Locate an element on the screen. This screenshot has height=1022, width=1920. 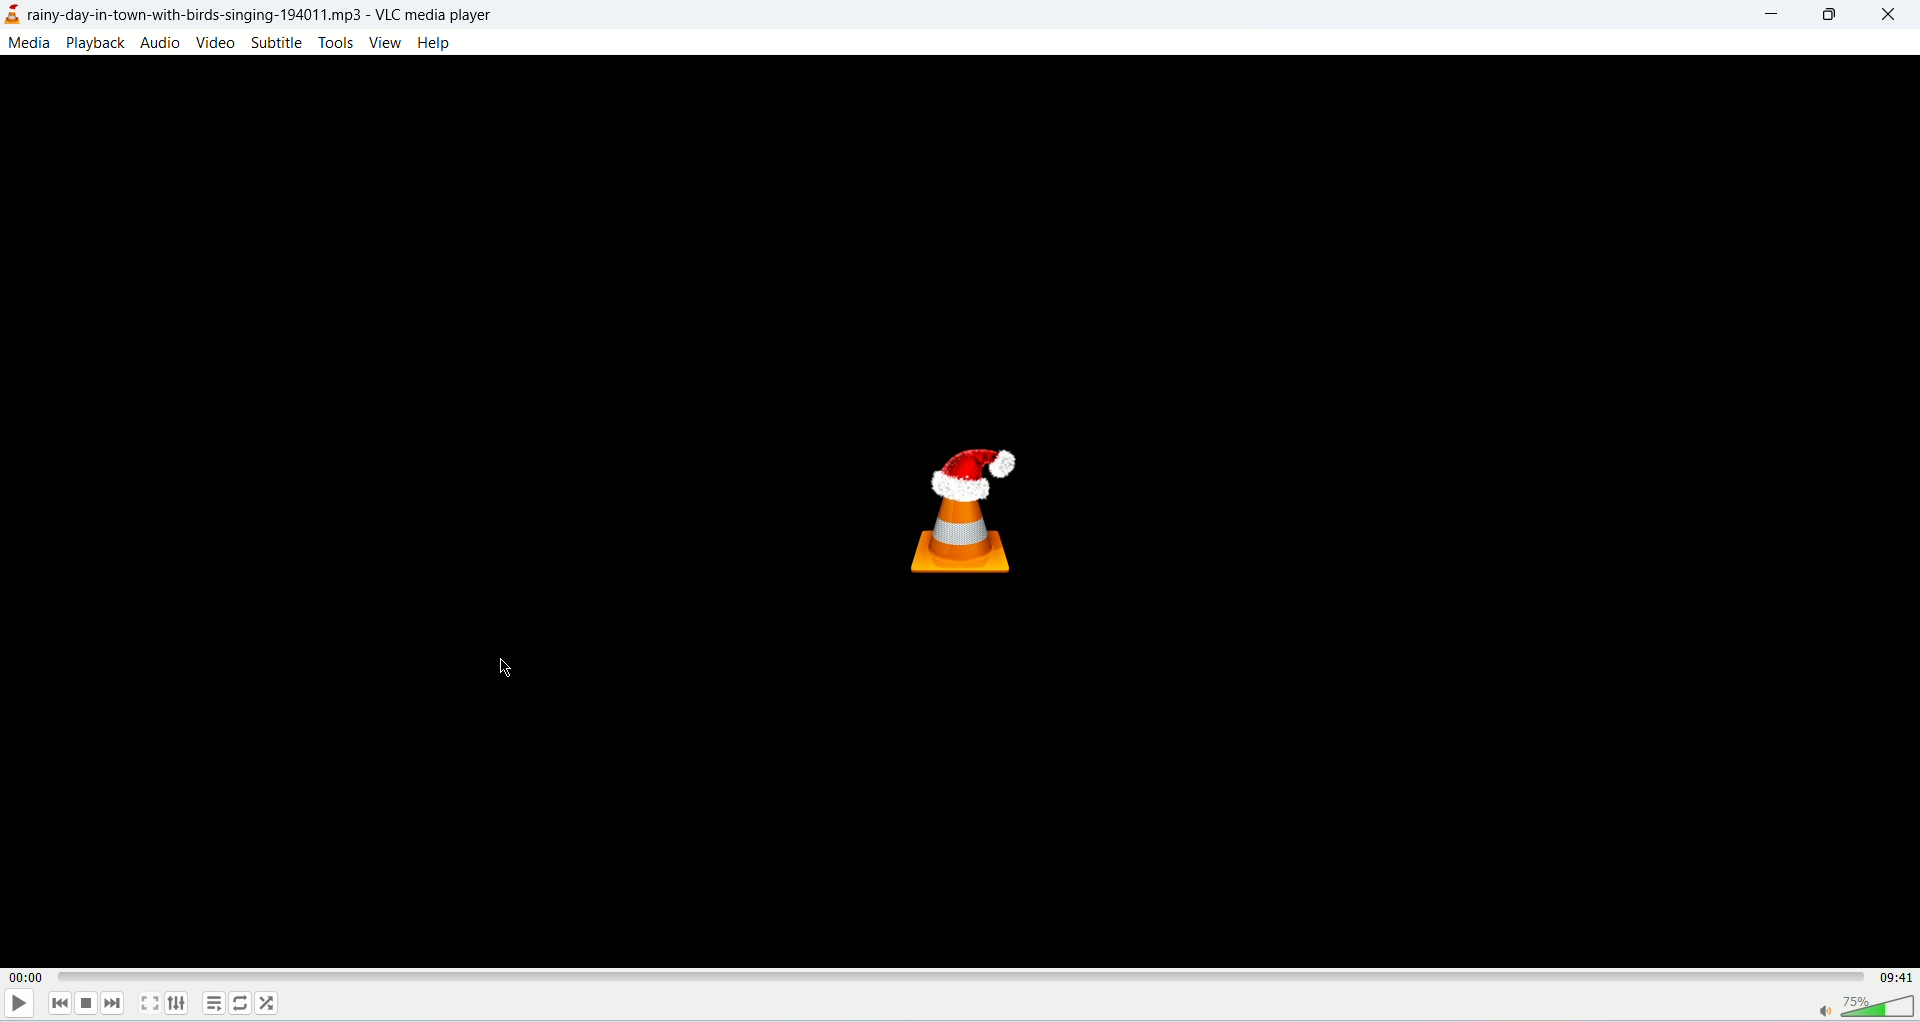
video is located at coordinates (217, 43).